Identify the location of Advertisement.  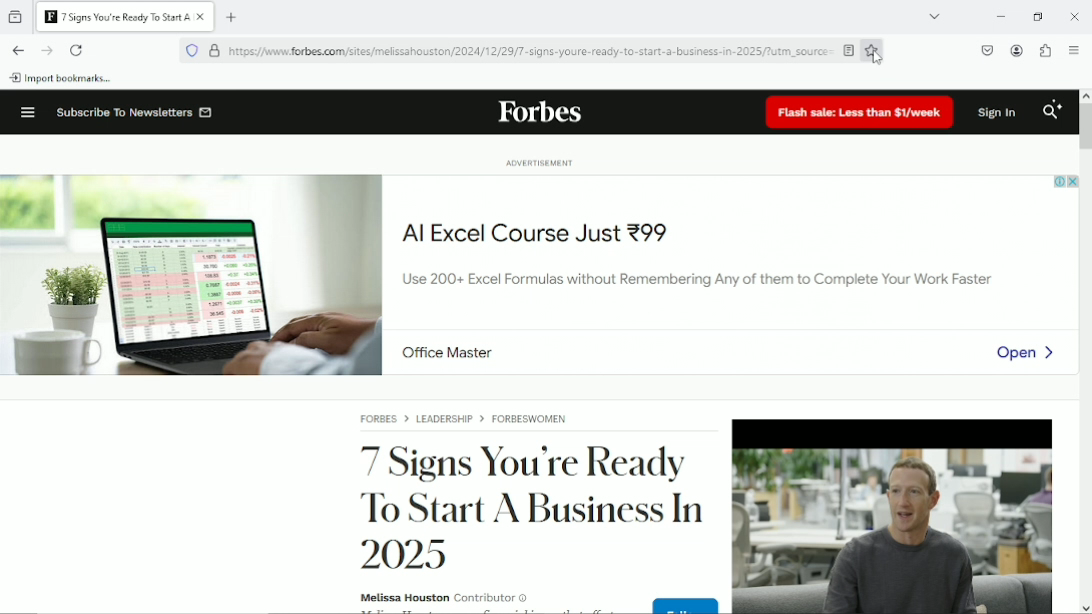
(546, 266).